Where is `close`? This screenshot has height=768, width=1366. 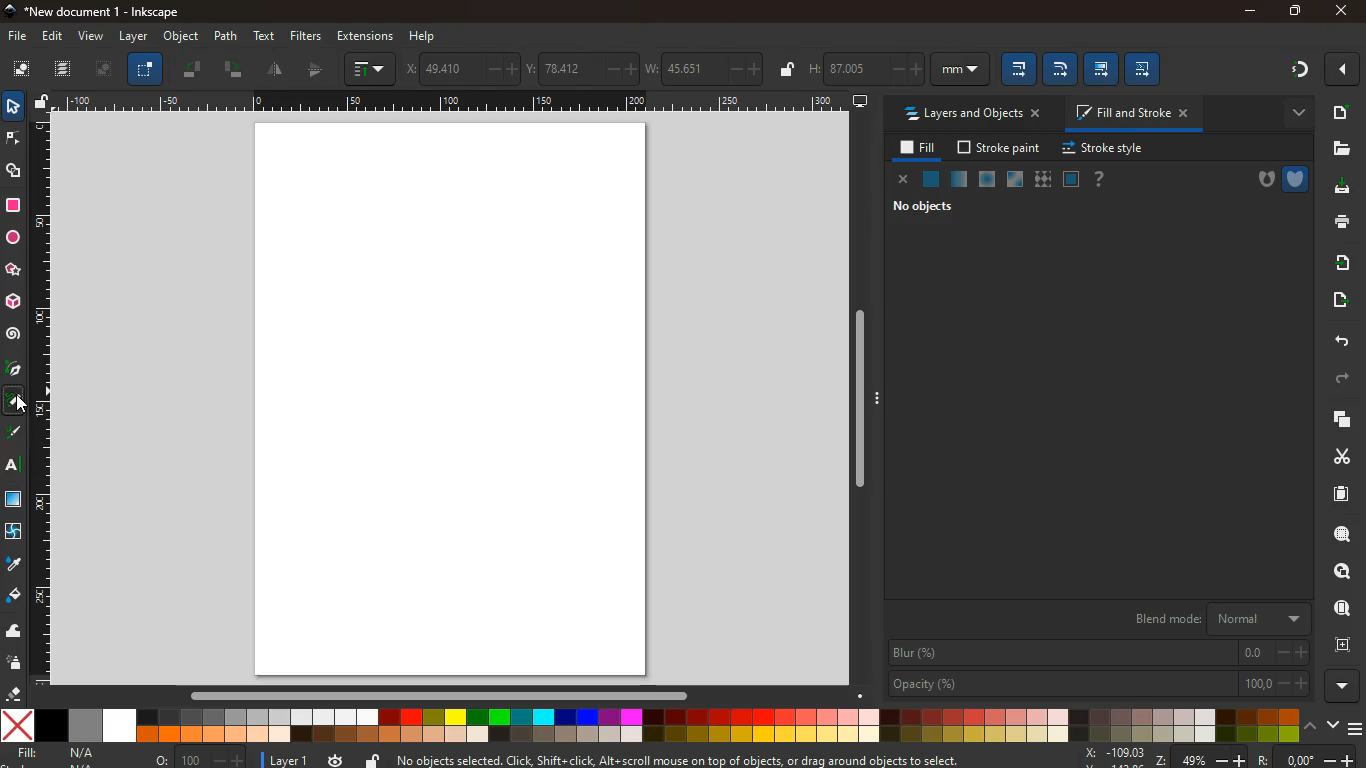 close is located at coordinates (904, 181).